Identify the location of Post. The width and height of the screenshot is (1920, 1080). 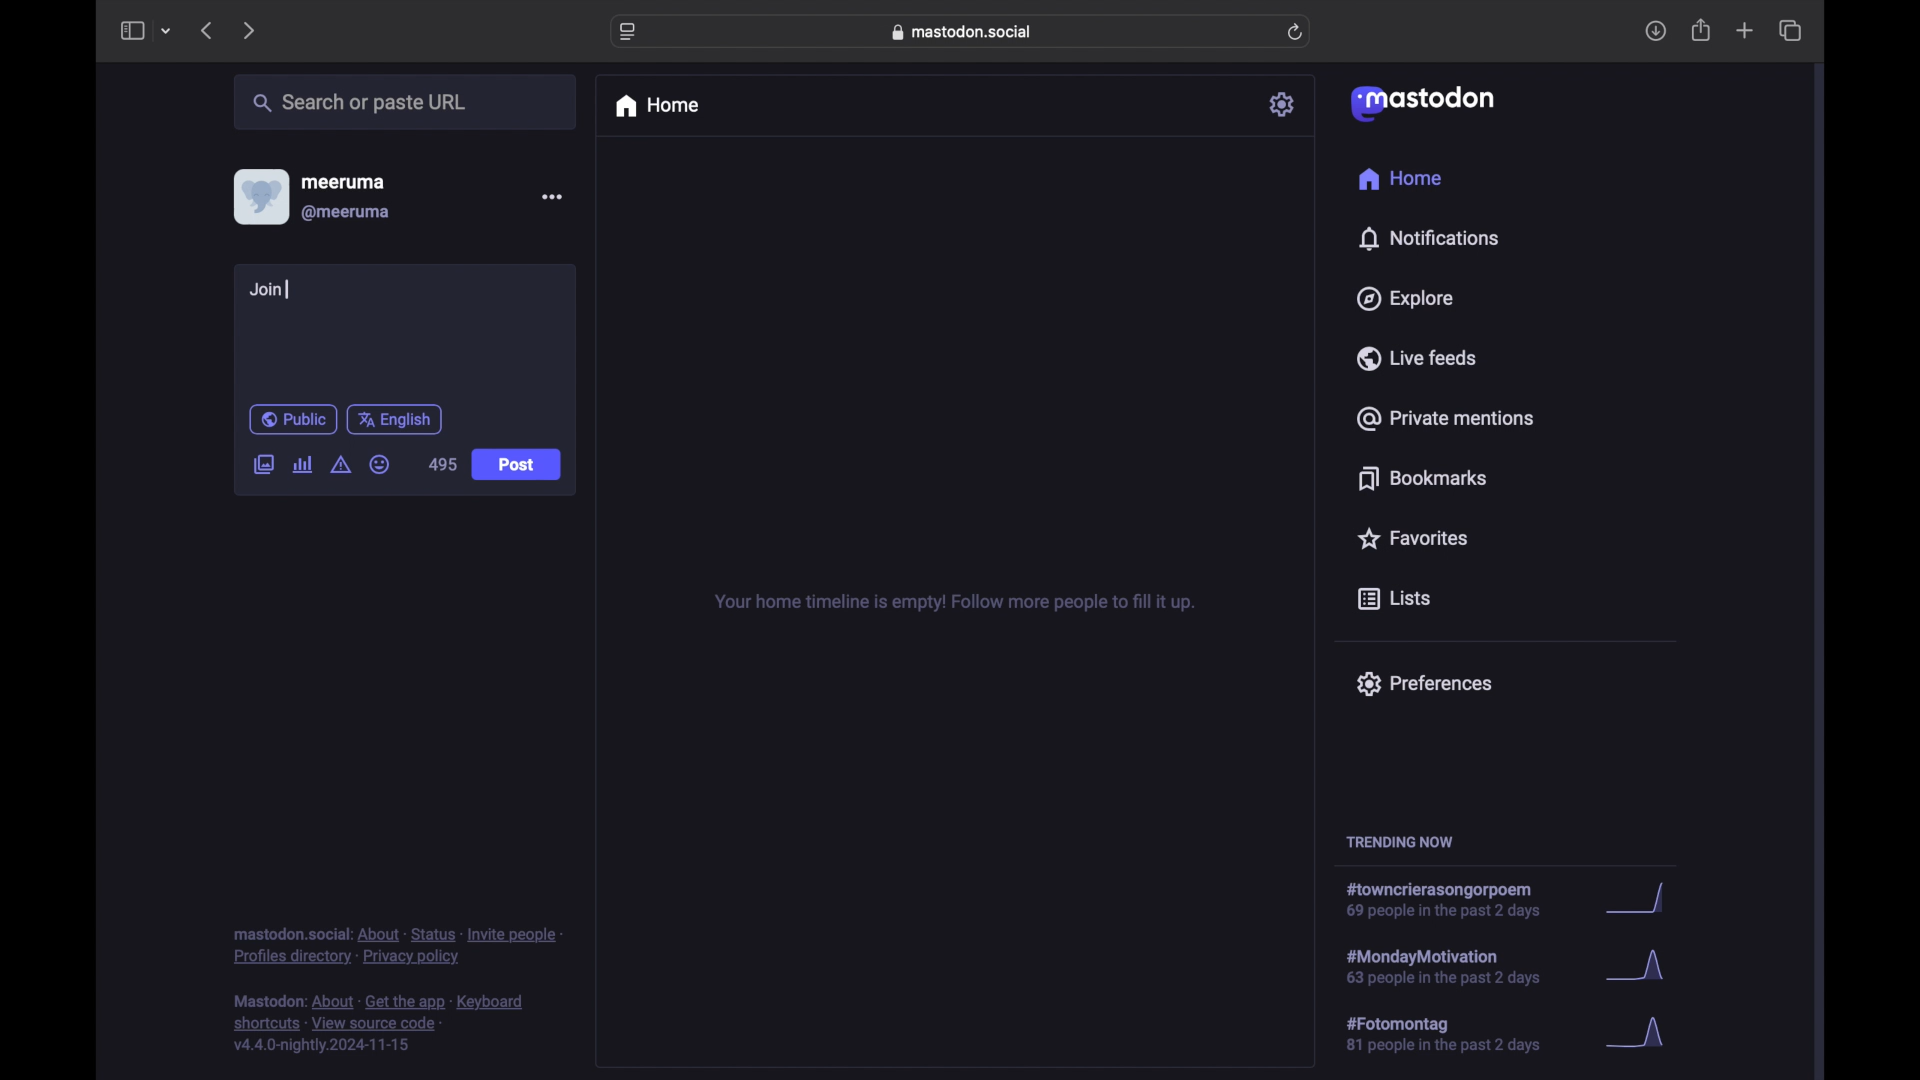
(519, 467).